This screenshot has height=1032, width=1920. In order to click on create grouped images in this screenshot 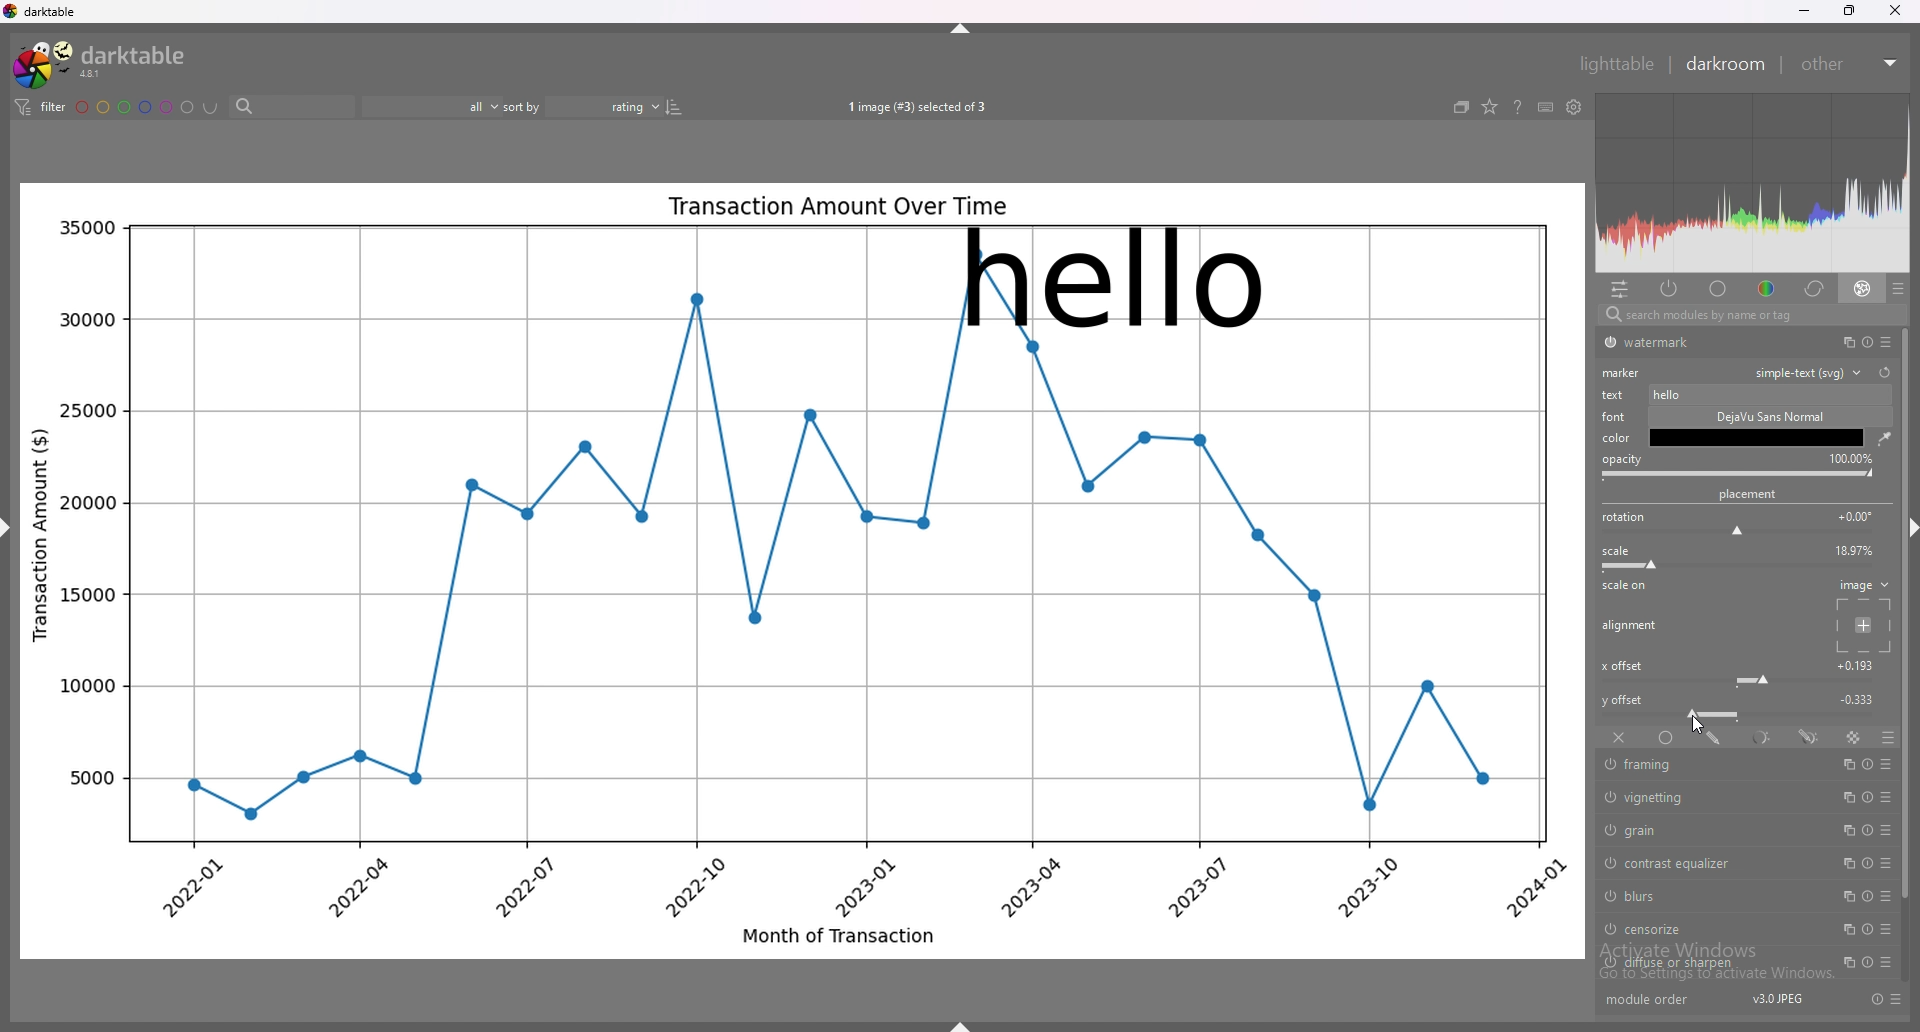, I will do `click(1462, 107)`.